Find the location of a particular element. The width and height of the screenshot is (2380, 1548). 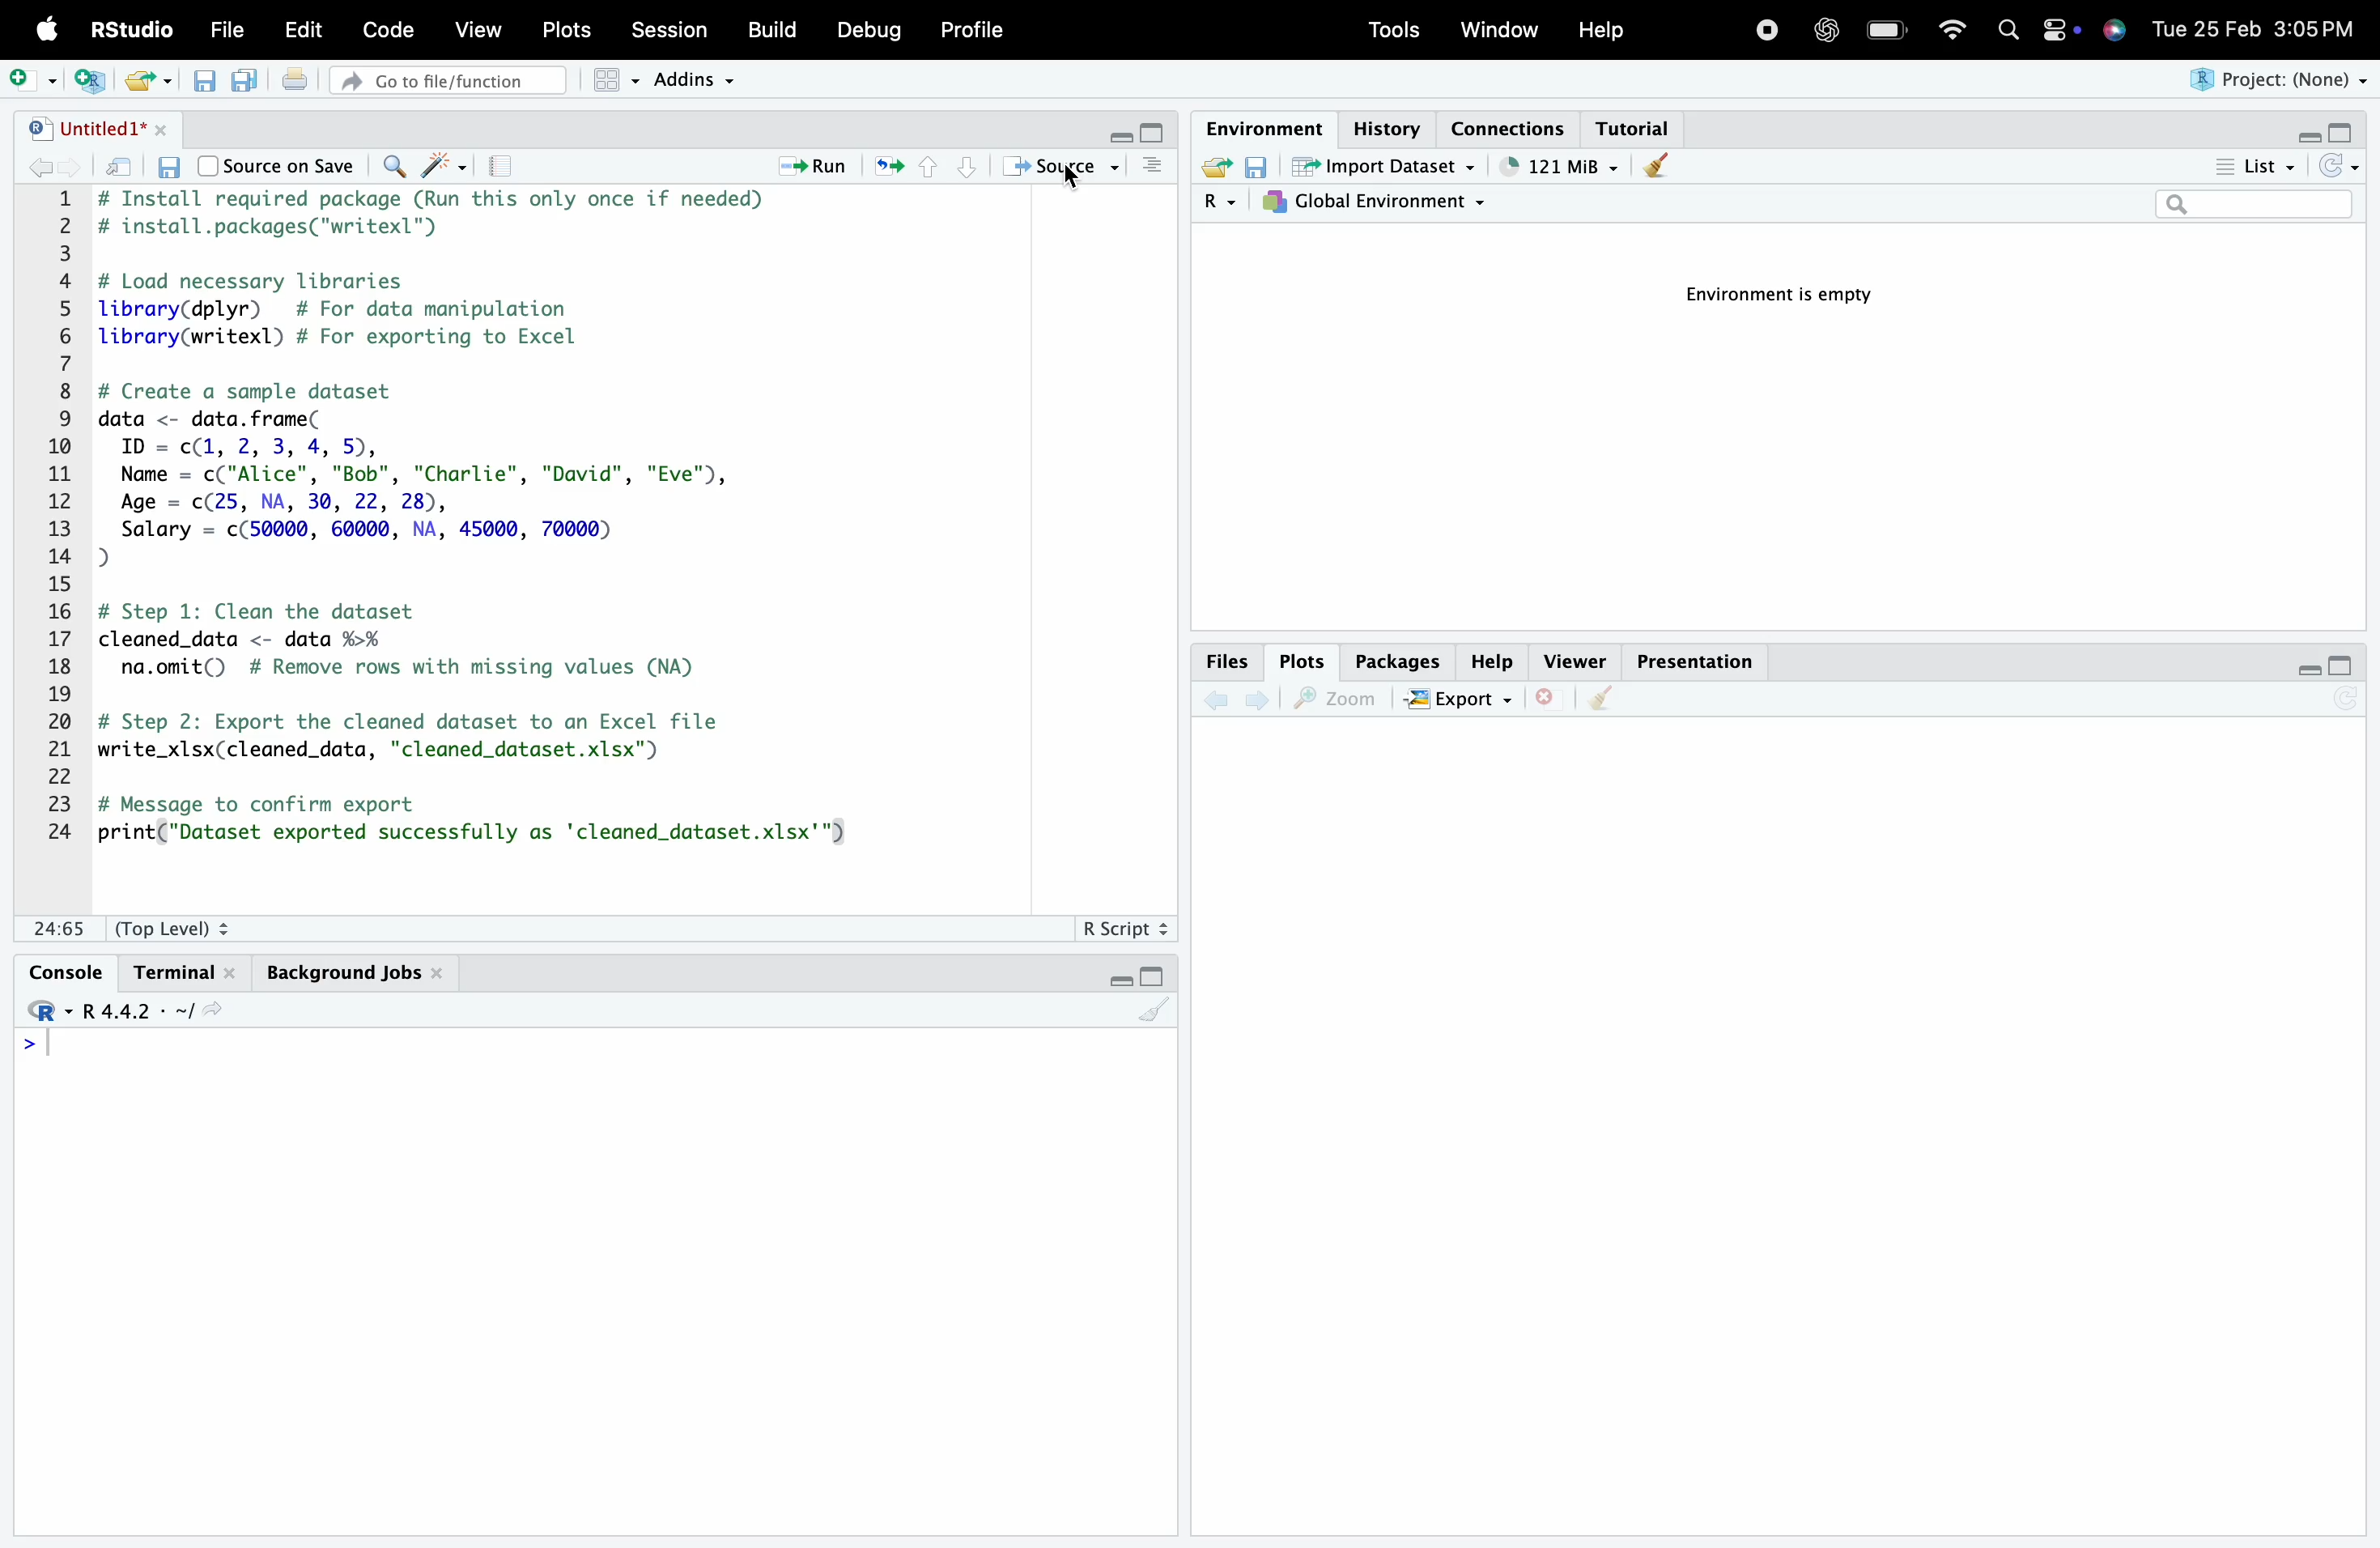

Source the contents of the active document is located at coordinates (1056, 167).